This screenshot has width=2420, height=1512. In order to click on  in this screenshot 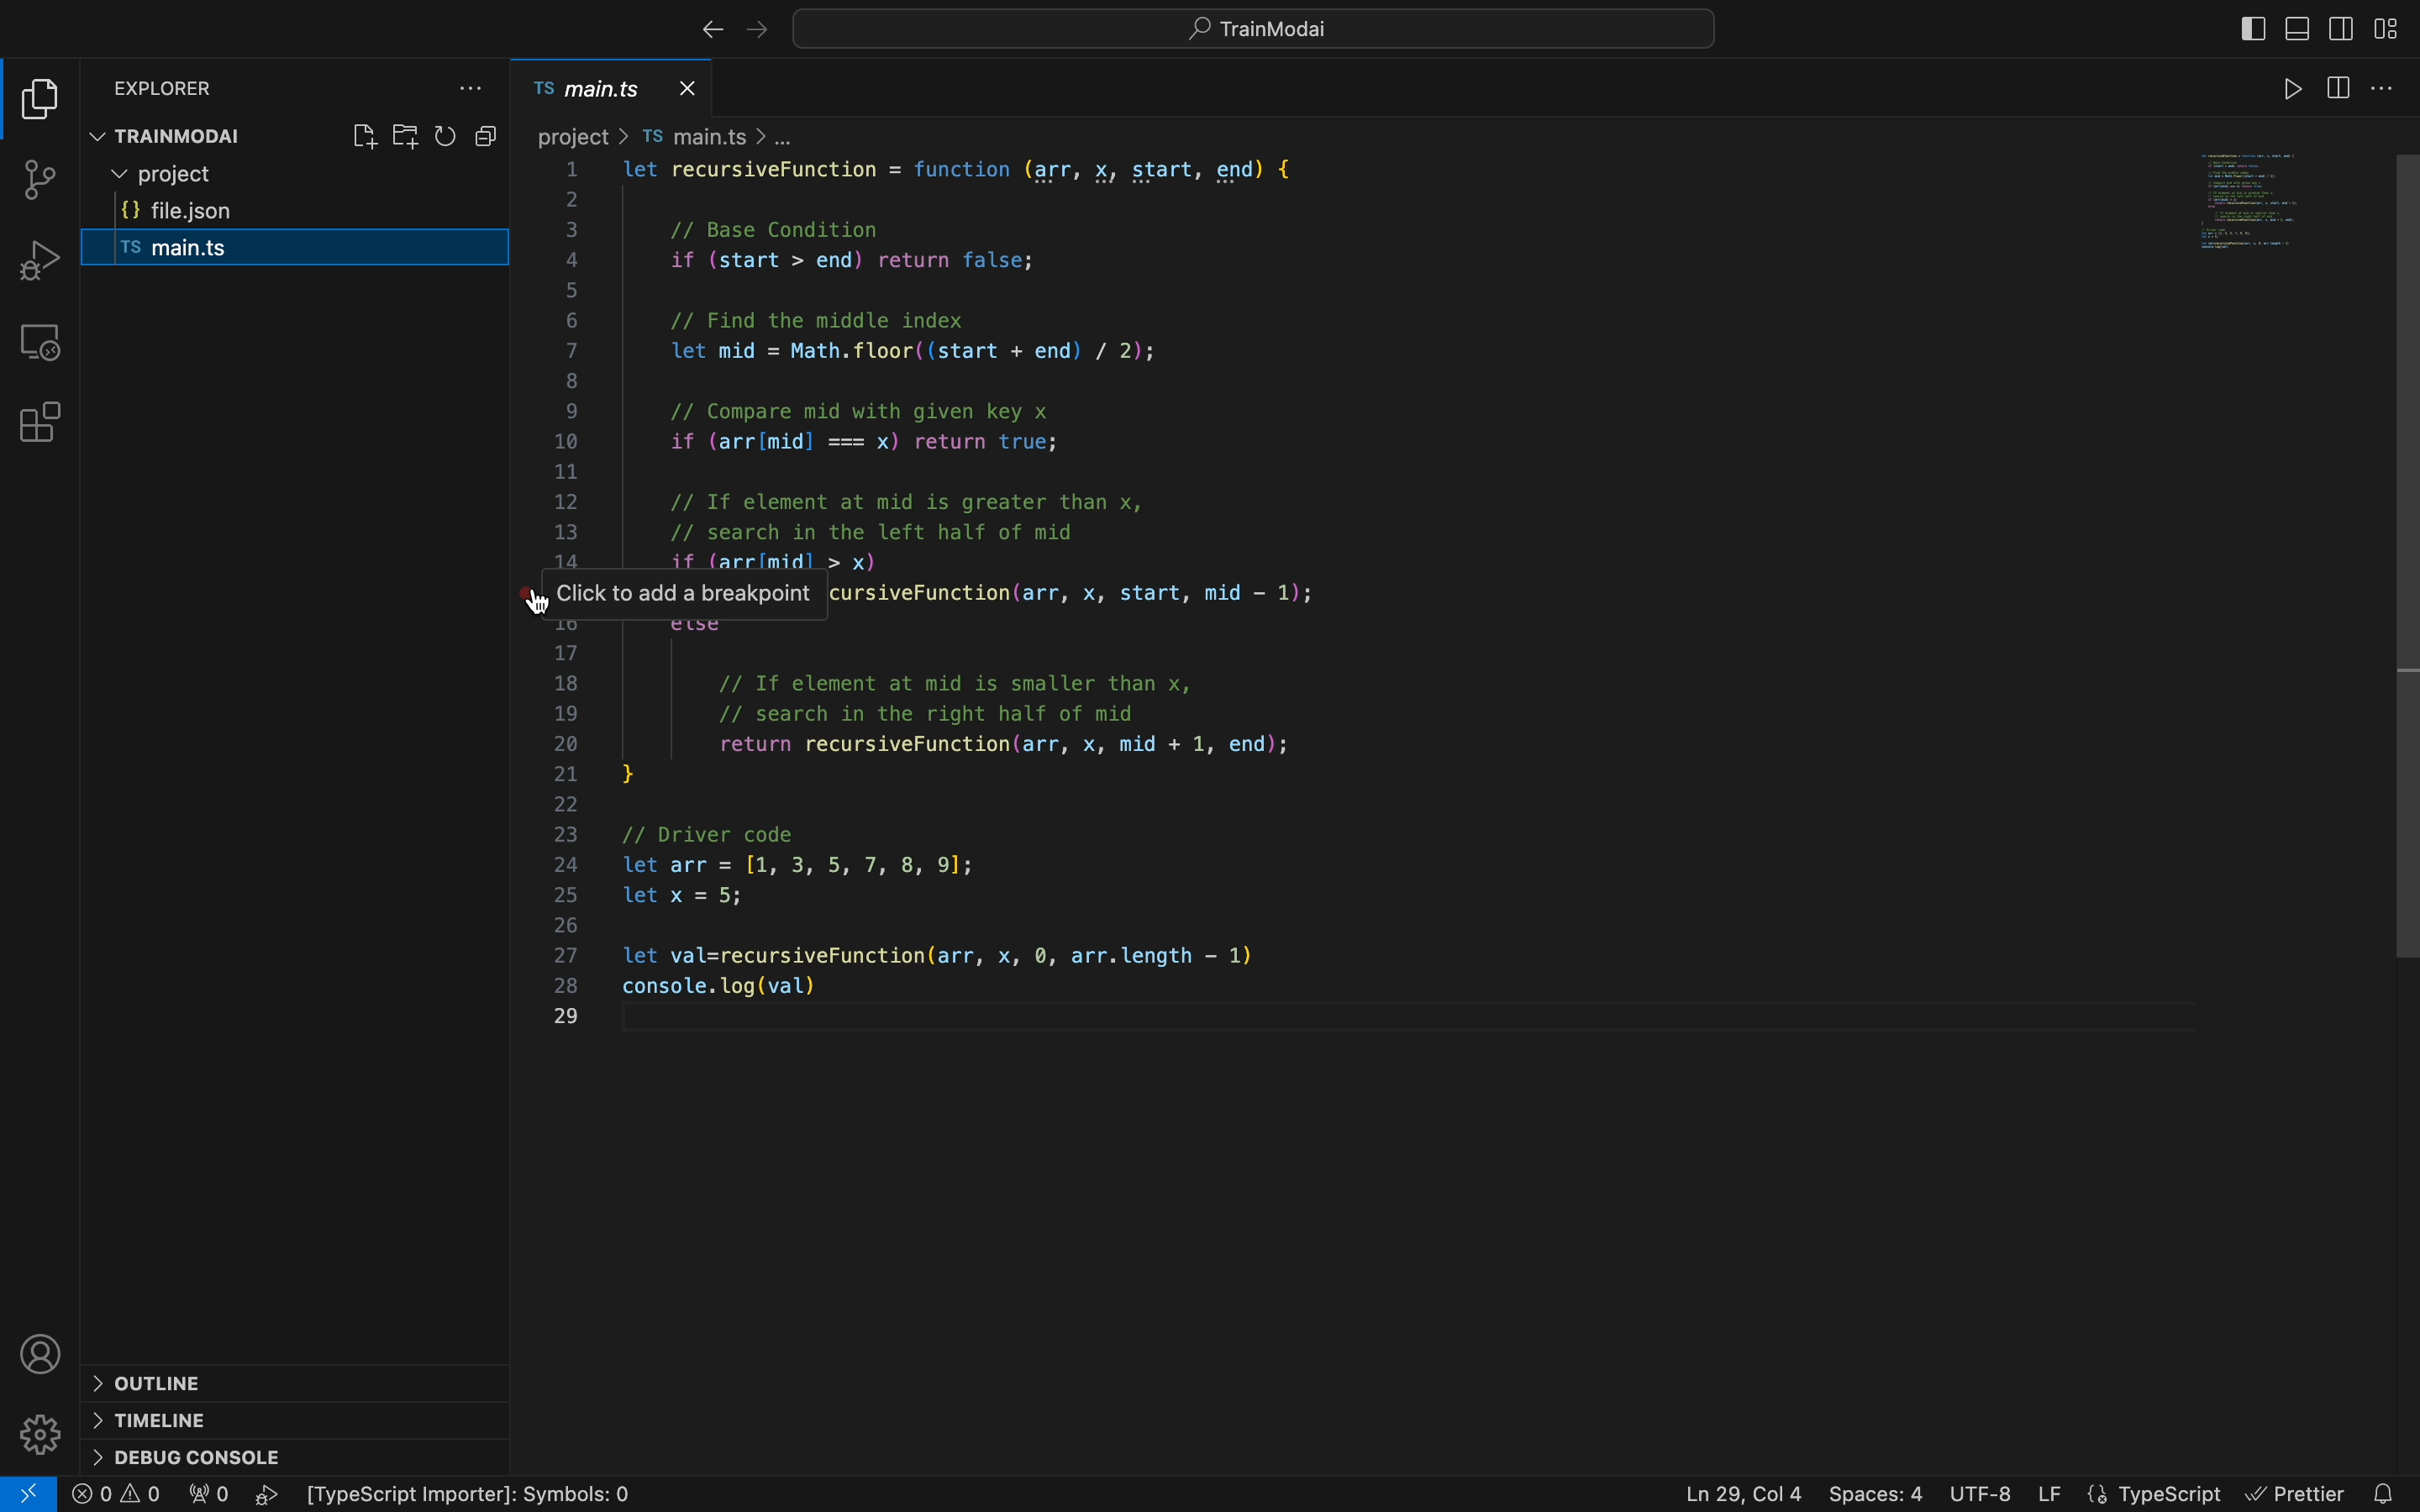, I will do `click(29, 1491)`.